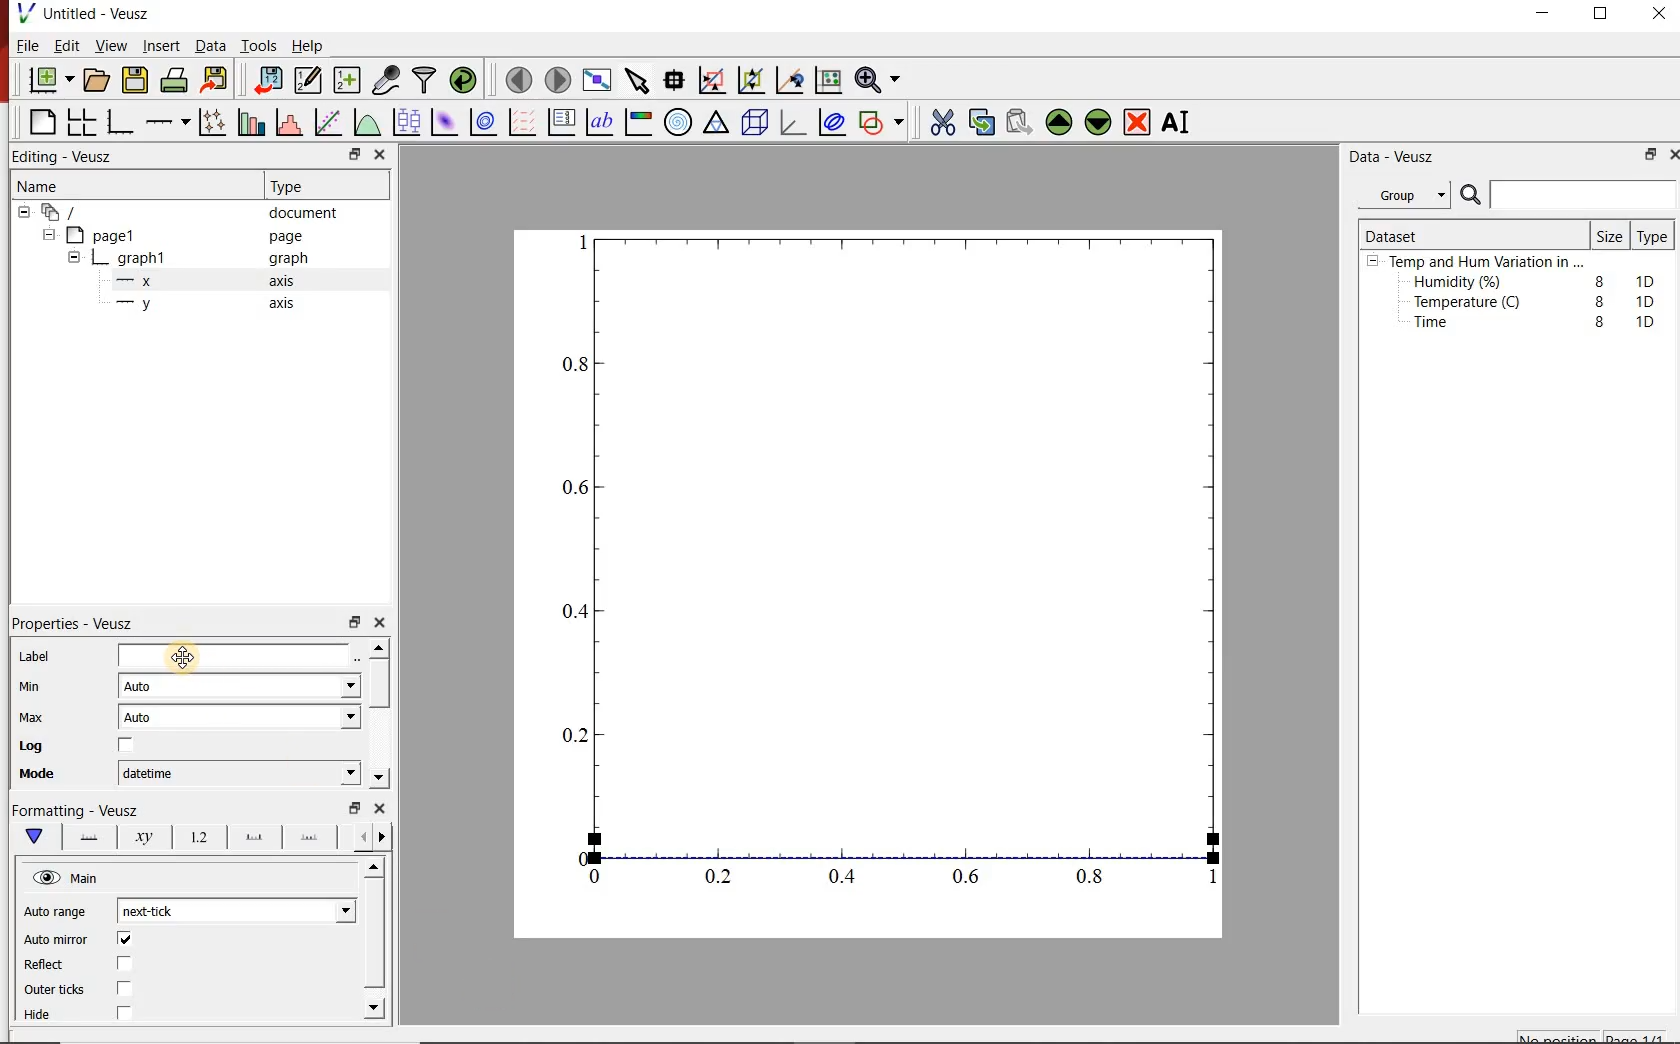 The width and height of the screenshot is (1680, 1044). I want to click on main formatting, so click(36, 838).